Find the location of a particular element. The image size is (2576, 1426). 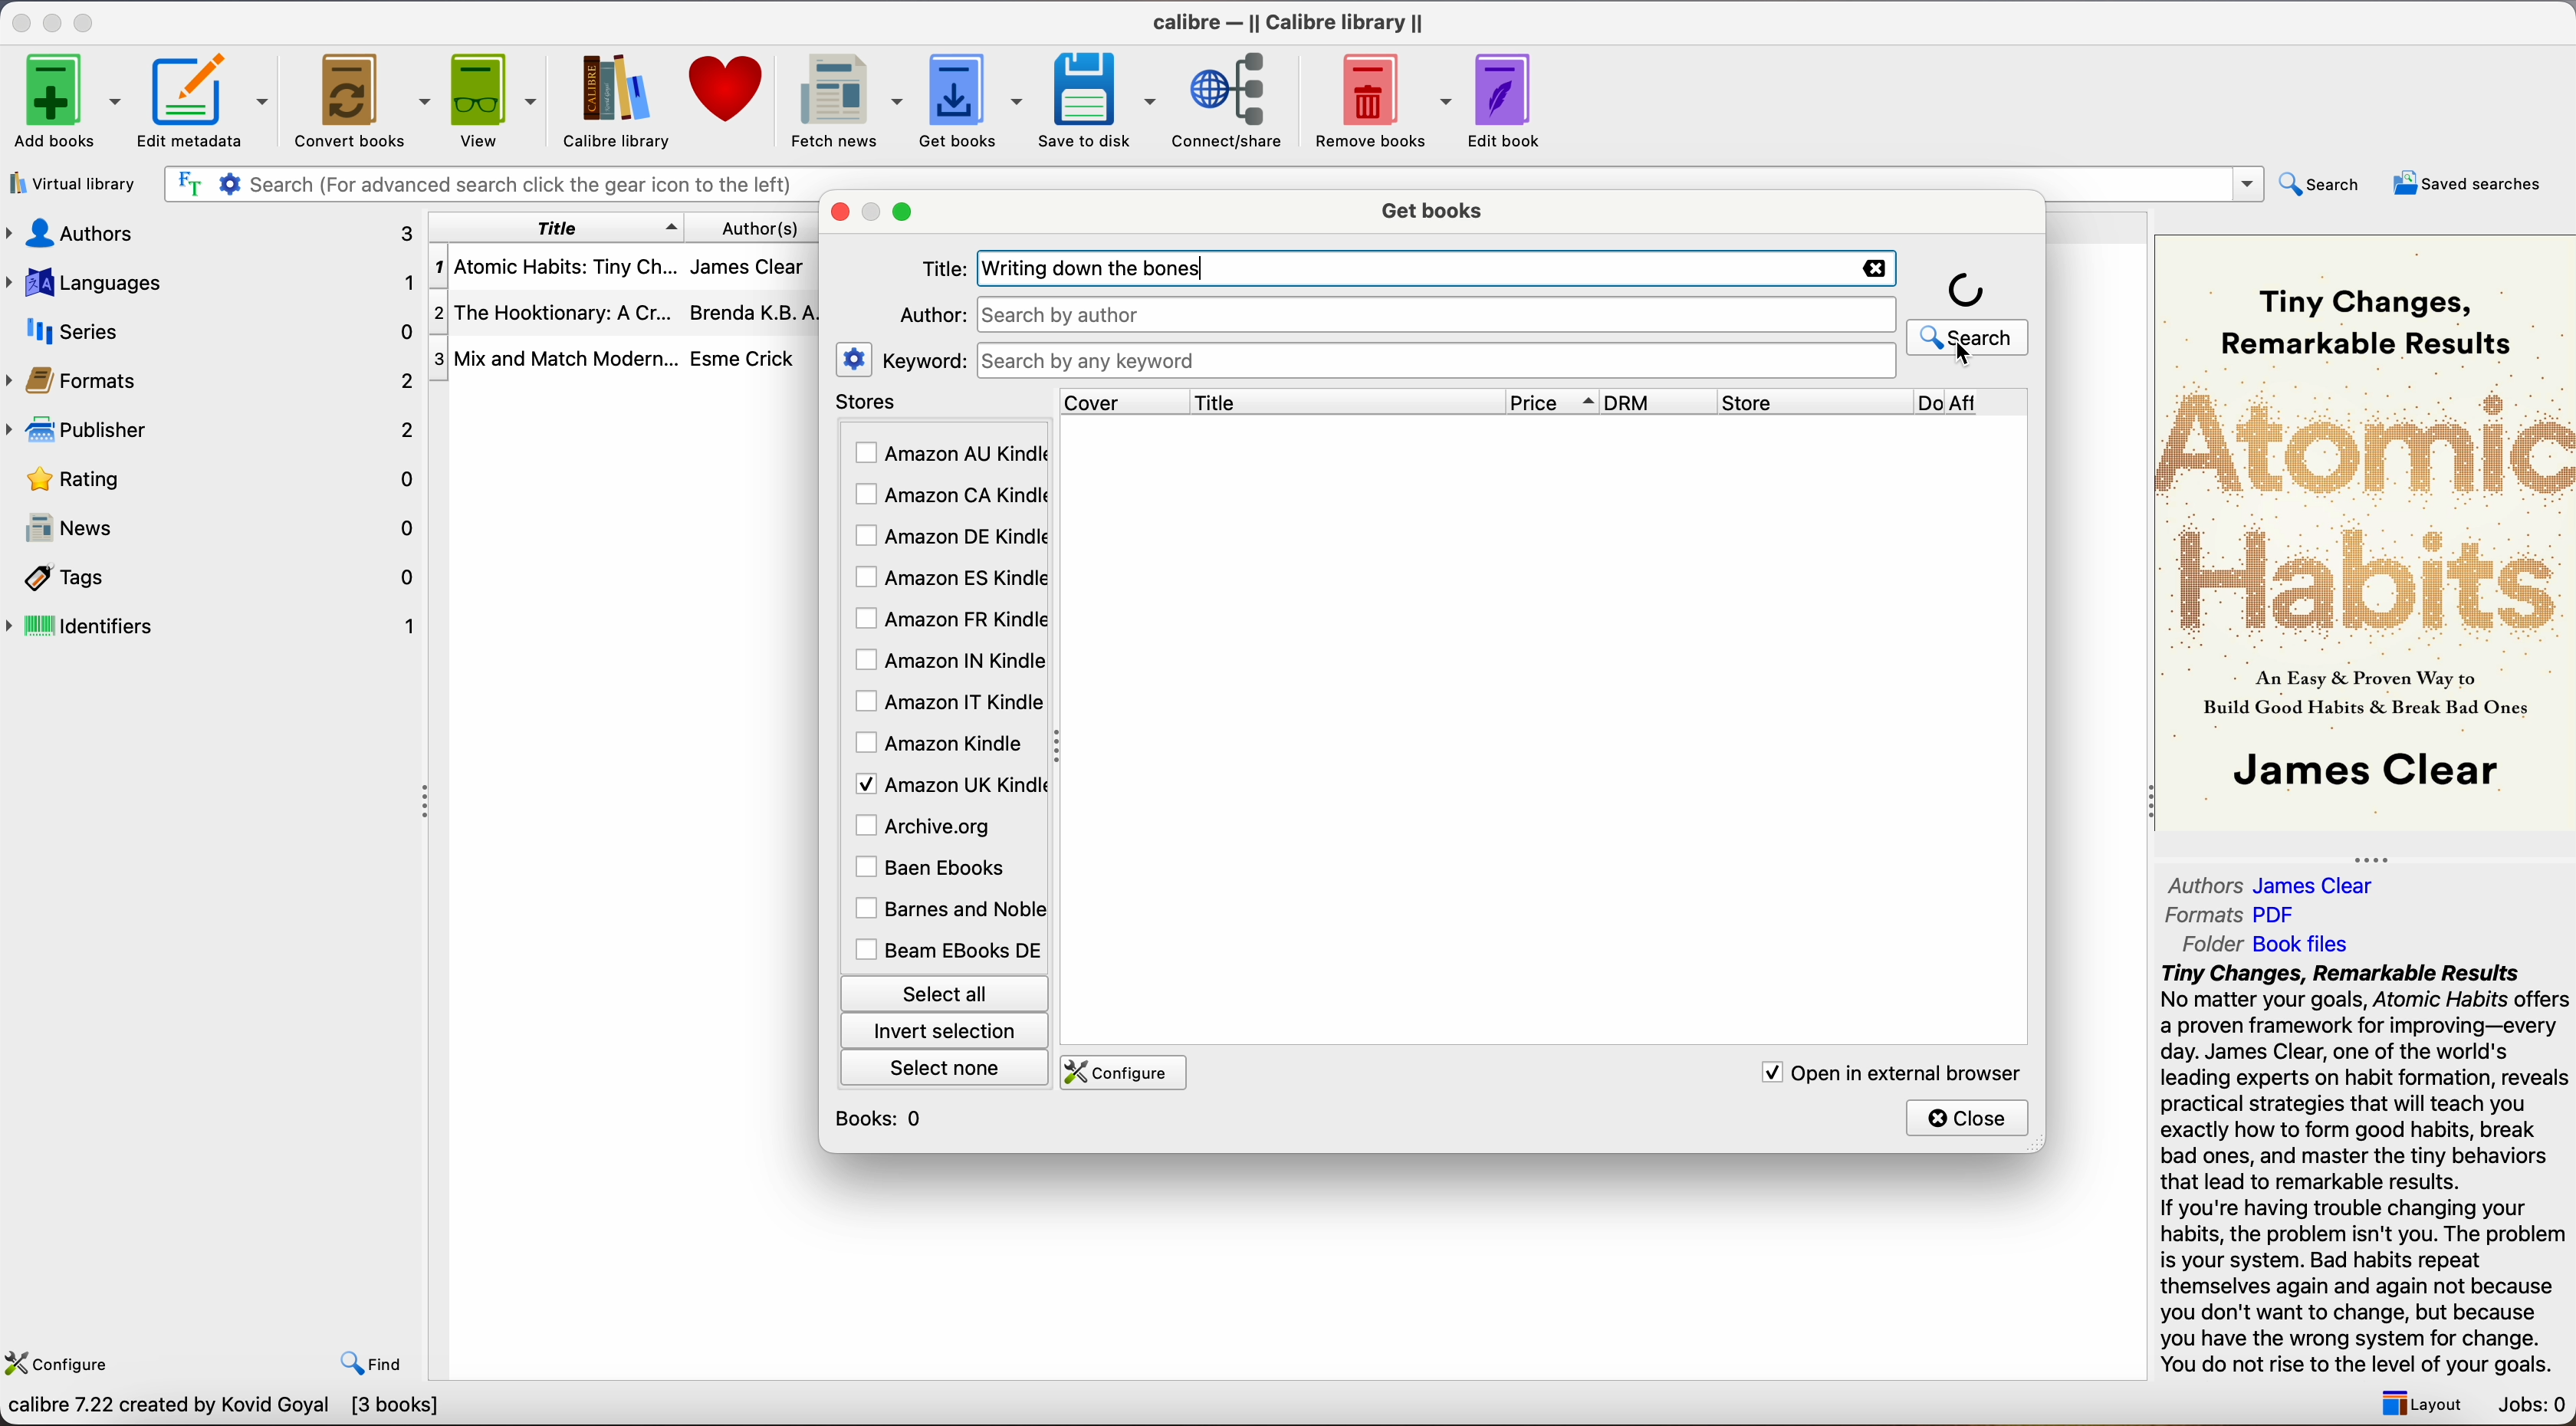

settings is located at coordinates (855, 358).